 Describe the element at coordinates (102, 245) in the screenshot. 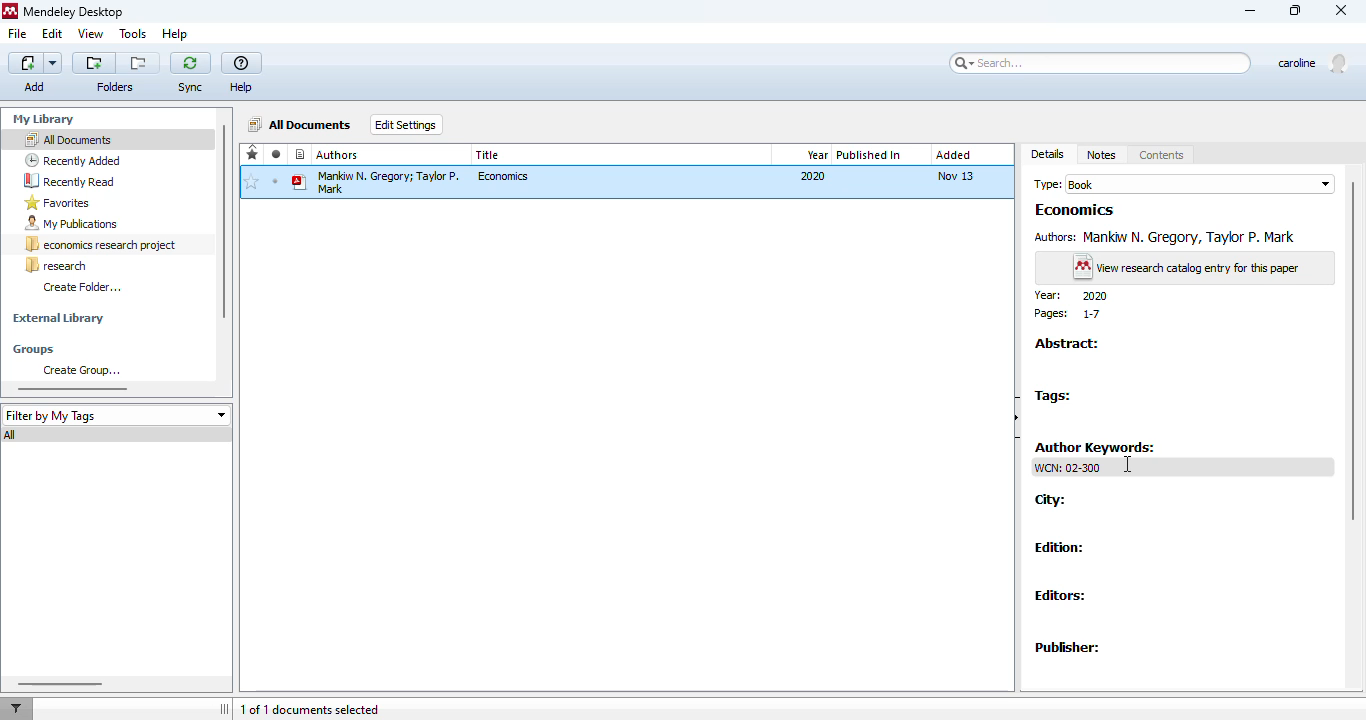

I see `economics research project` at that location.